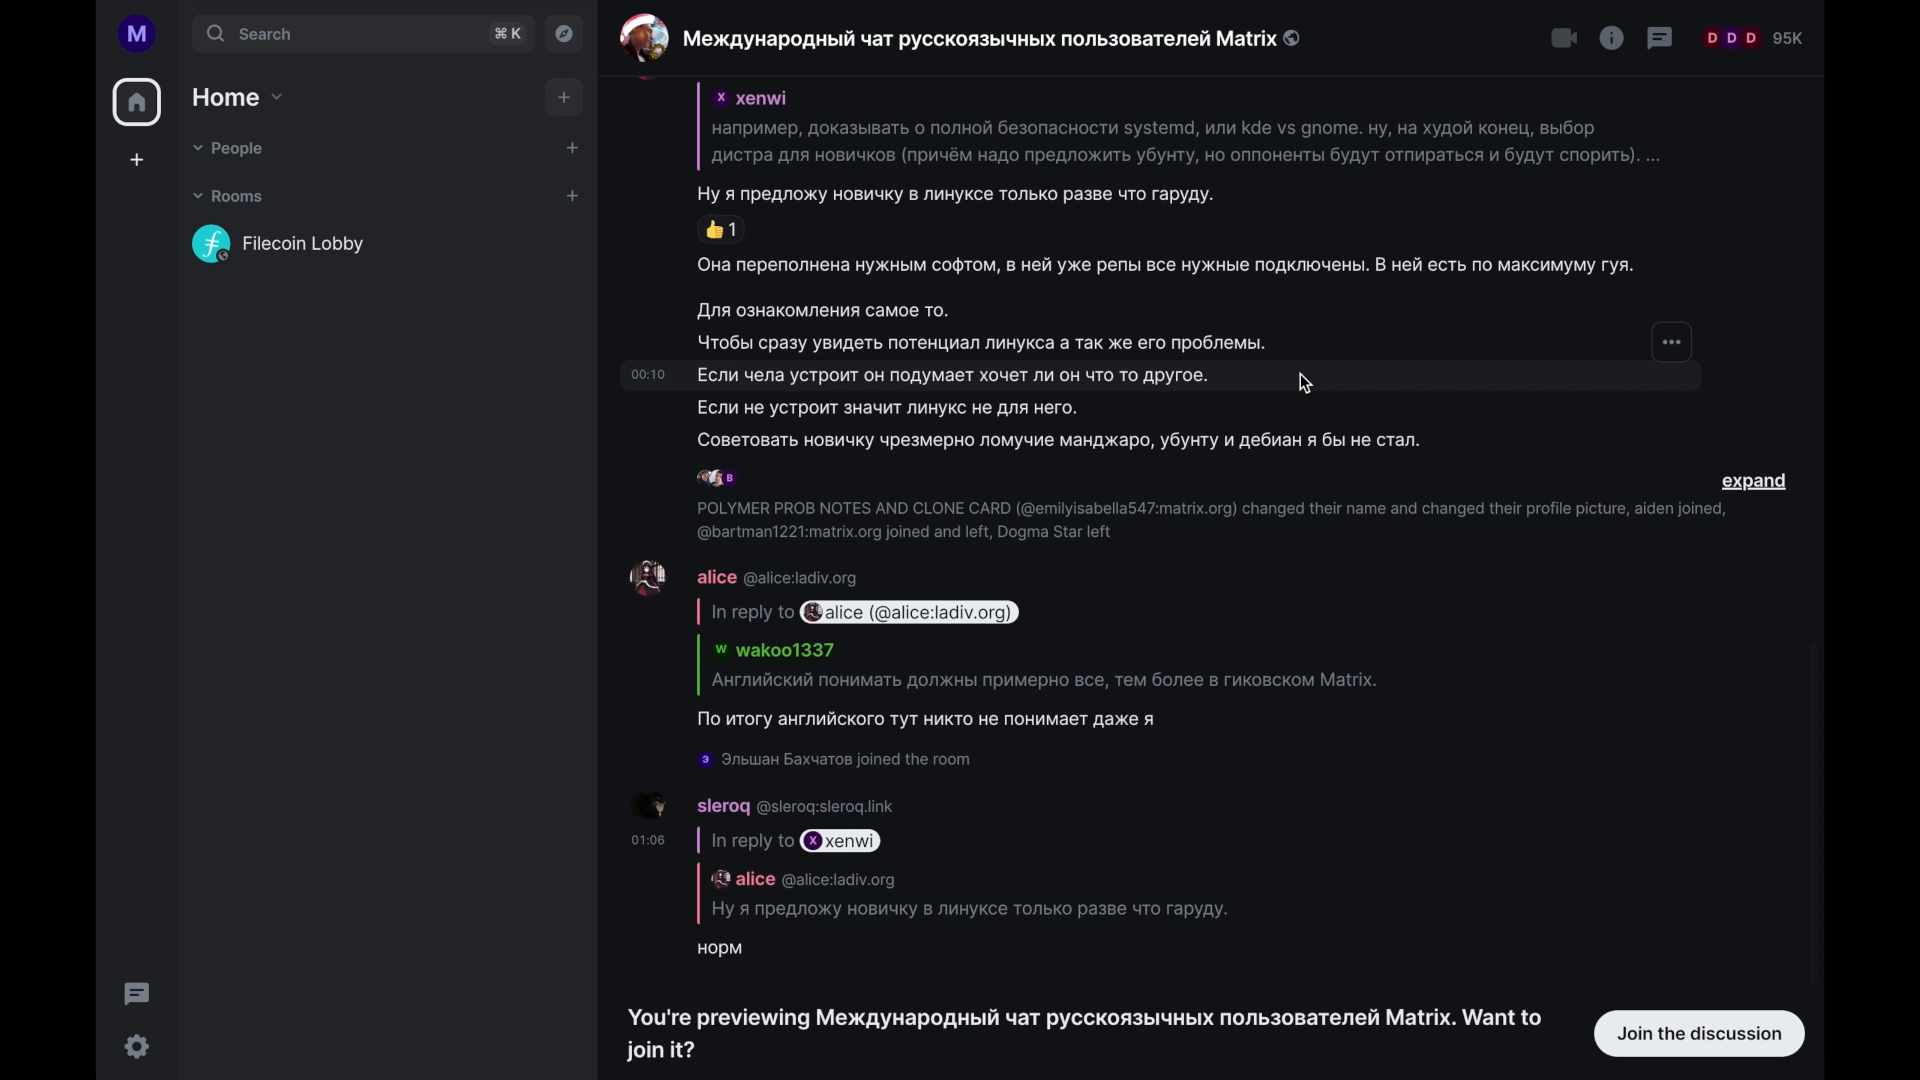  I want to click on Она переполнена нужным софтом, в ней уже репы все нужные подключены. В ней есть по максимуму гуя..  Для ознакомления самое то.  Чтобы сразу увидеть потенциал линукса а так же его проблемы., so click(1160, 304).